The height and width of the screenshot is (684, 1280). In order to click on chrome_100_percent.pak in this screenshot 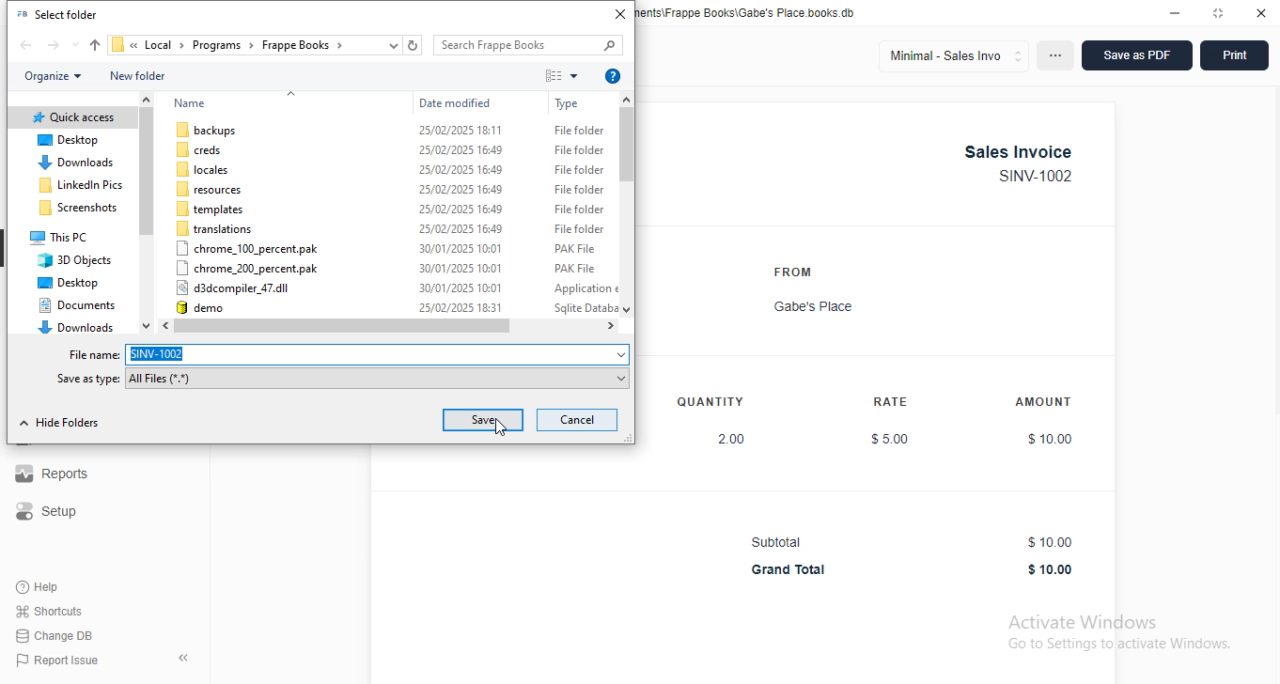, I will do `click(247, 248)`.